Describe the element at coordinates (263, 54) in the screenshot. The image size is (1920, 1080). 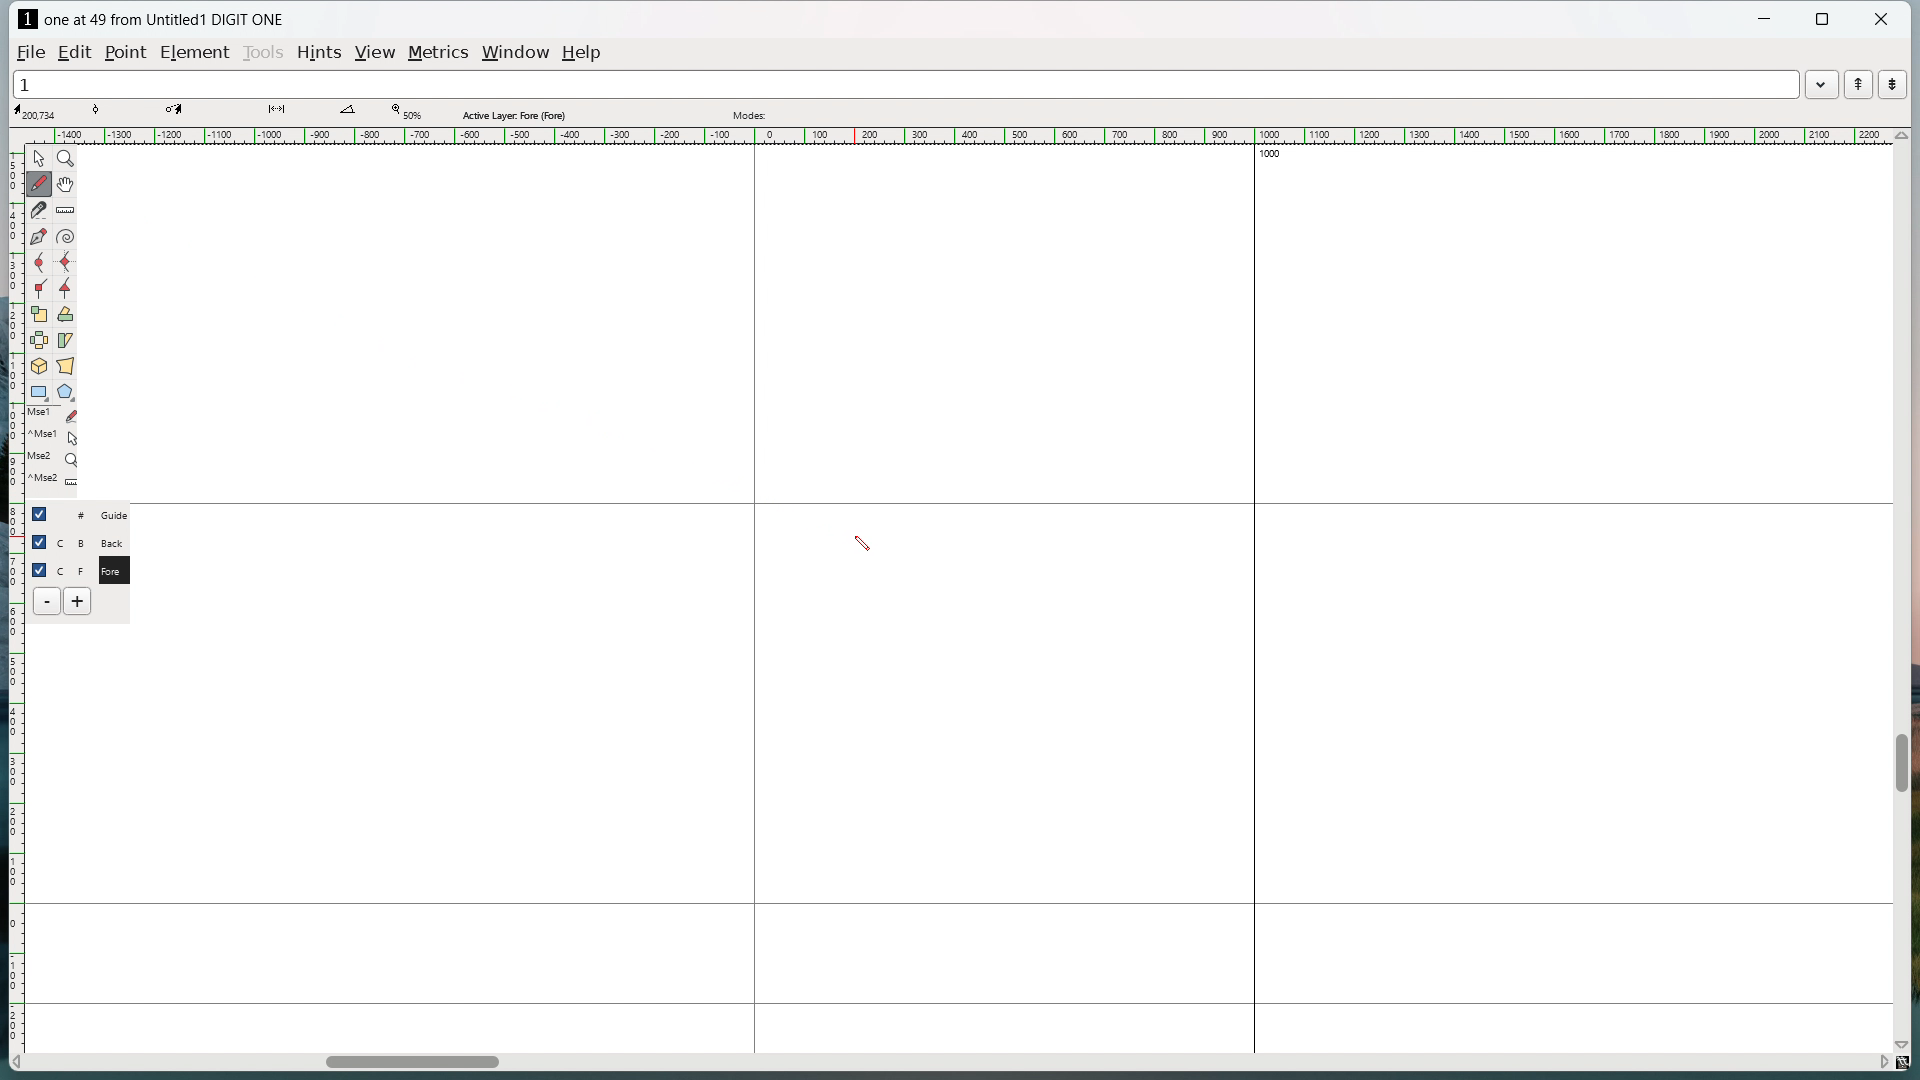
I see `tools` at that location.